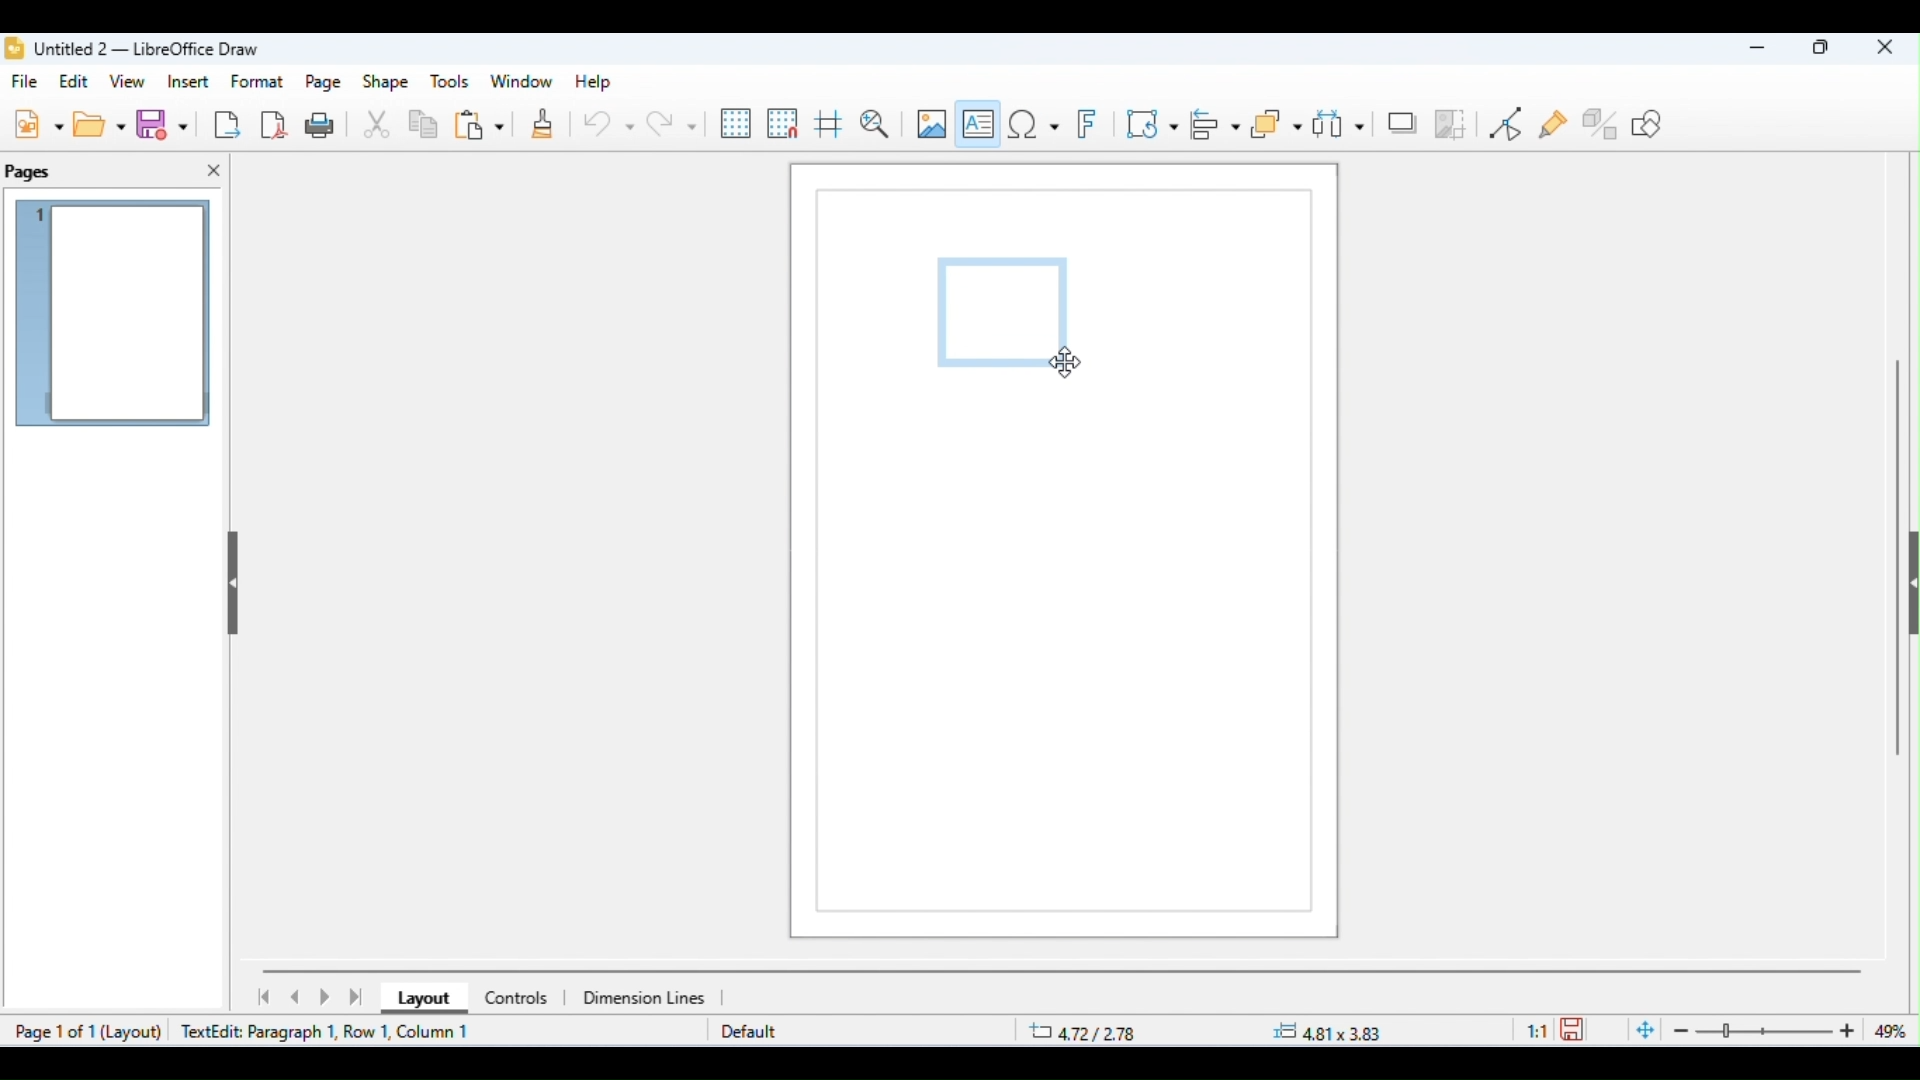  What do you see at coordinates (1007, 314) in the screenshot?
I see `text box appeared` at bounding box center [1007, 314].